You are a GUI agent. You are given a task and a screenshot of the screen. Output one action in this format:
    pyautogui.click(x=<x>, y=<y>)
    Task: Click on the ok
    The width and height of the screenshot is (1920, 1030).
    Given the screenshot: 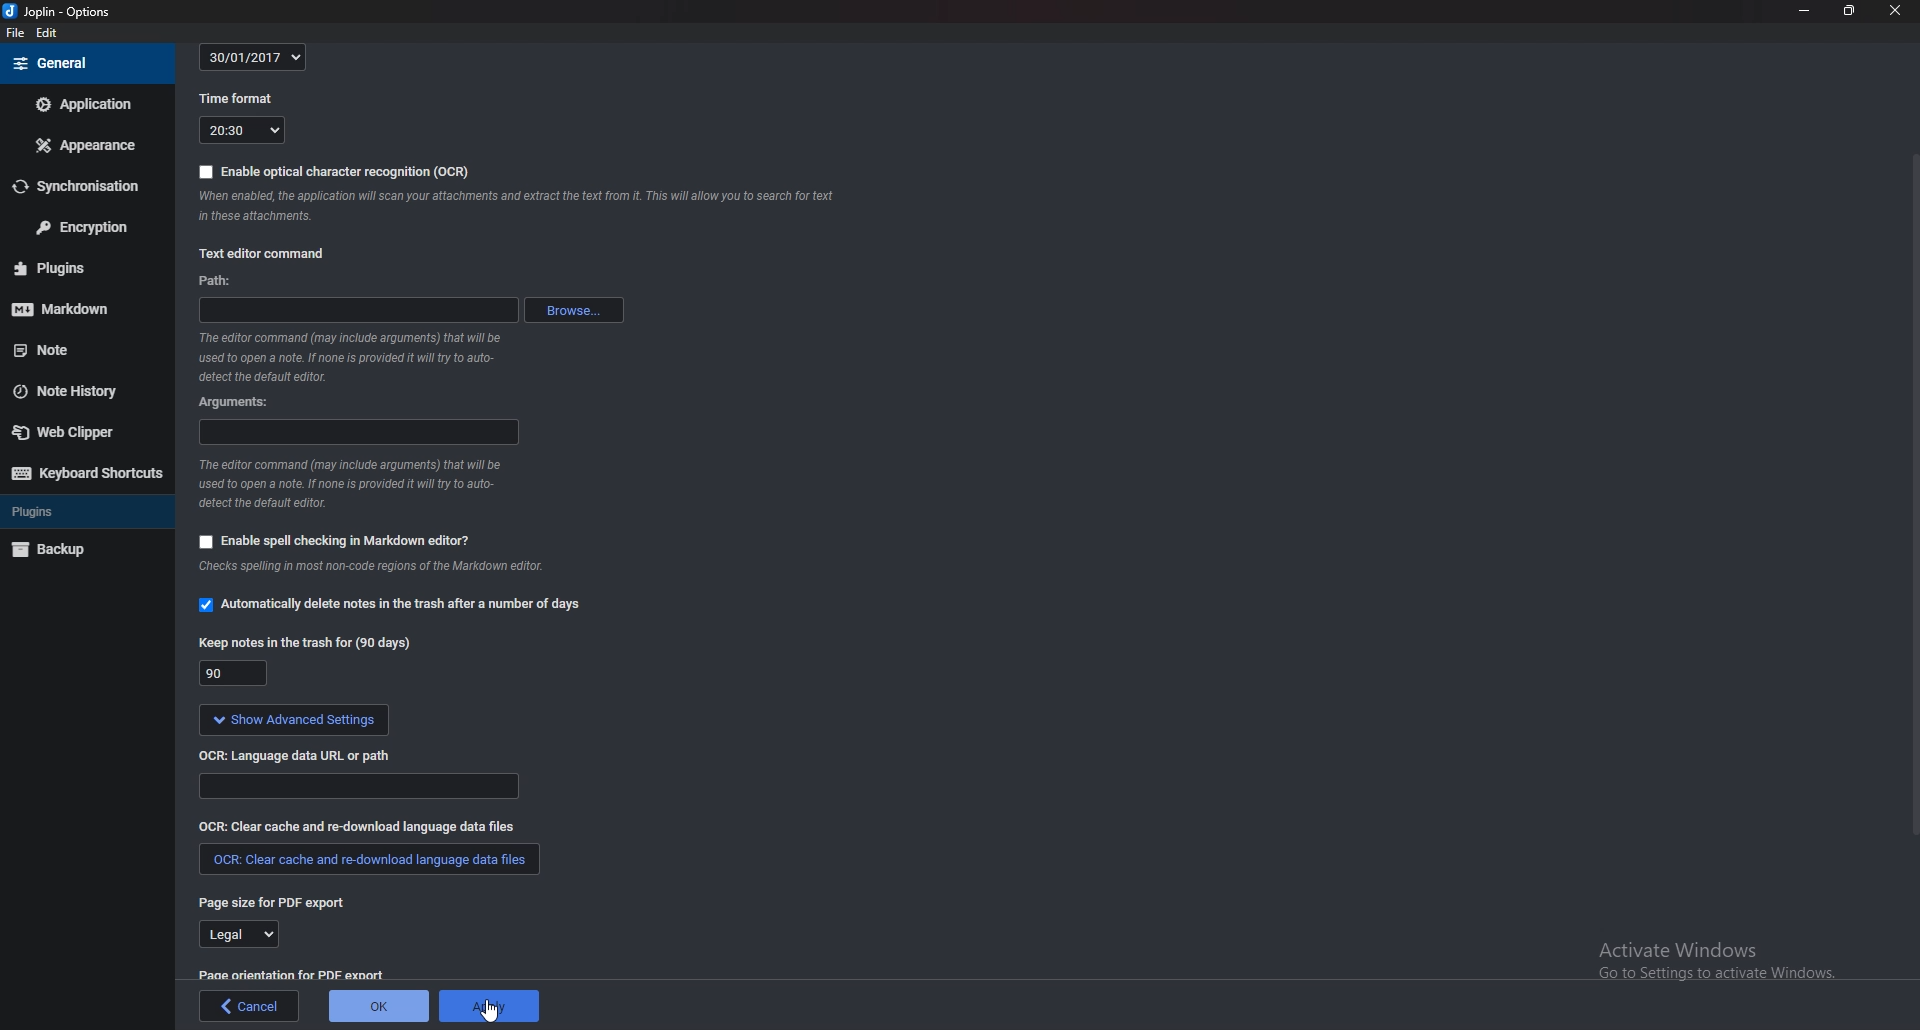 What is the action you would take?
    pyautogui.click(x=378, y=1006)
    